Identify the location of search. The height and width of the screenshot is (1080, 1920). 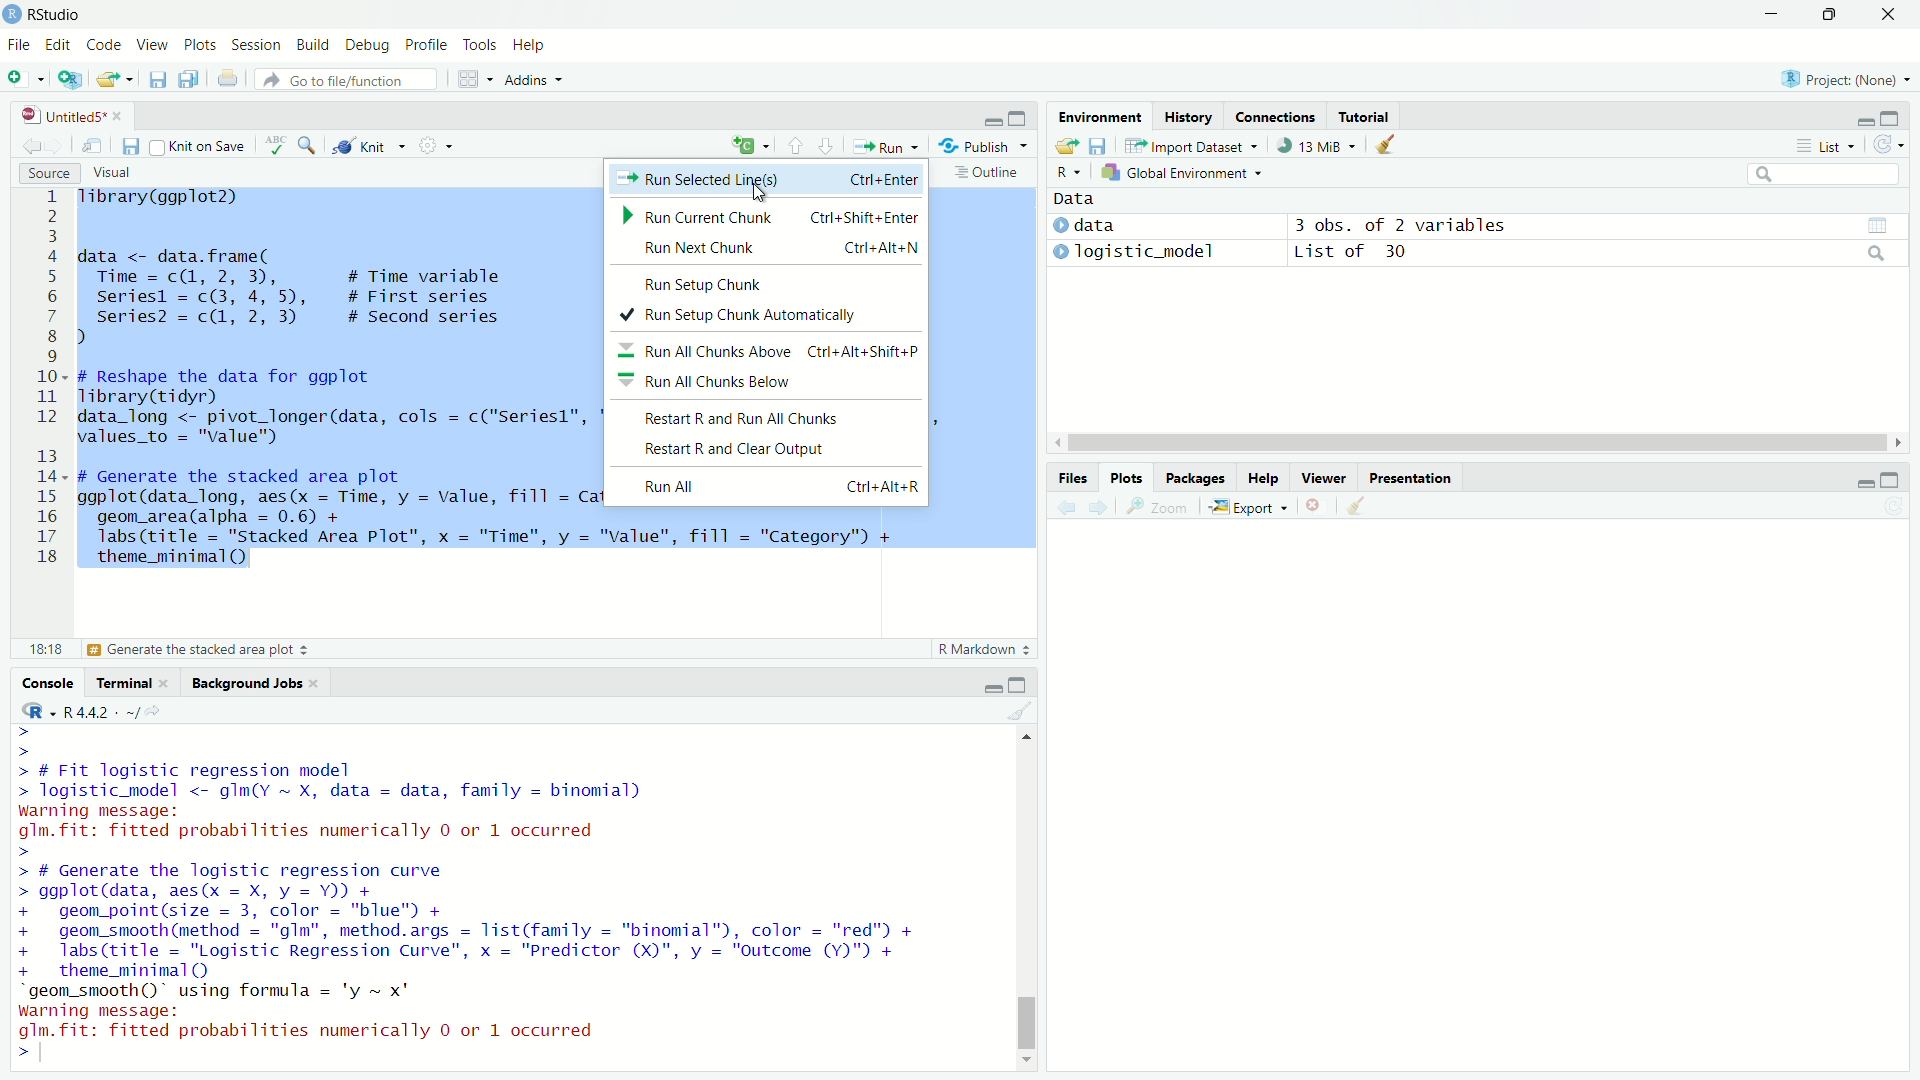
(1877, 257).